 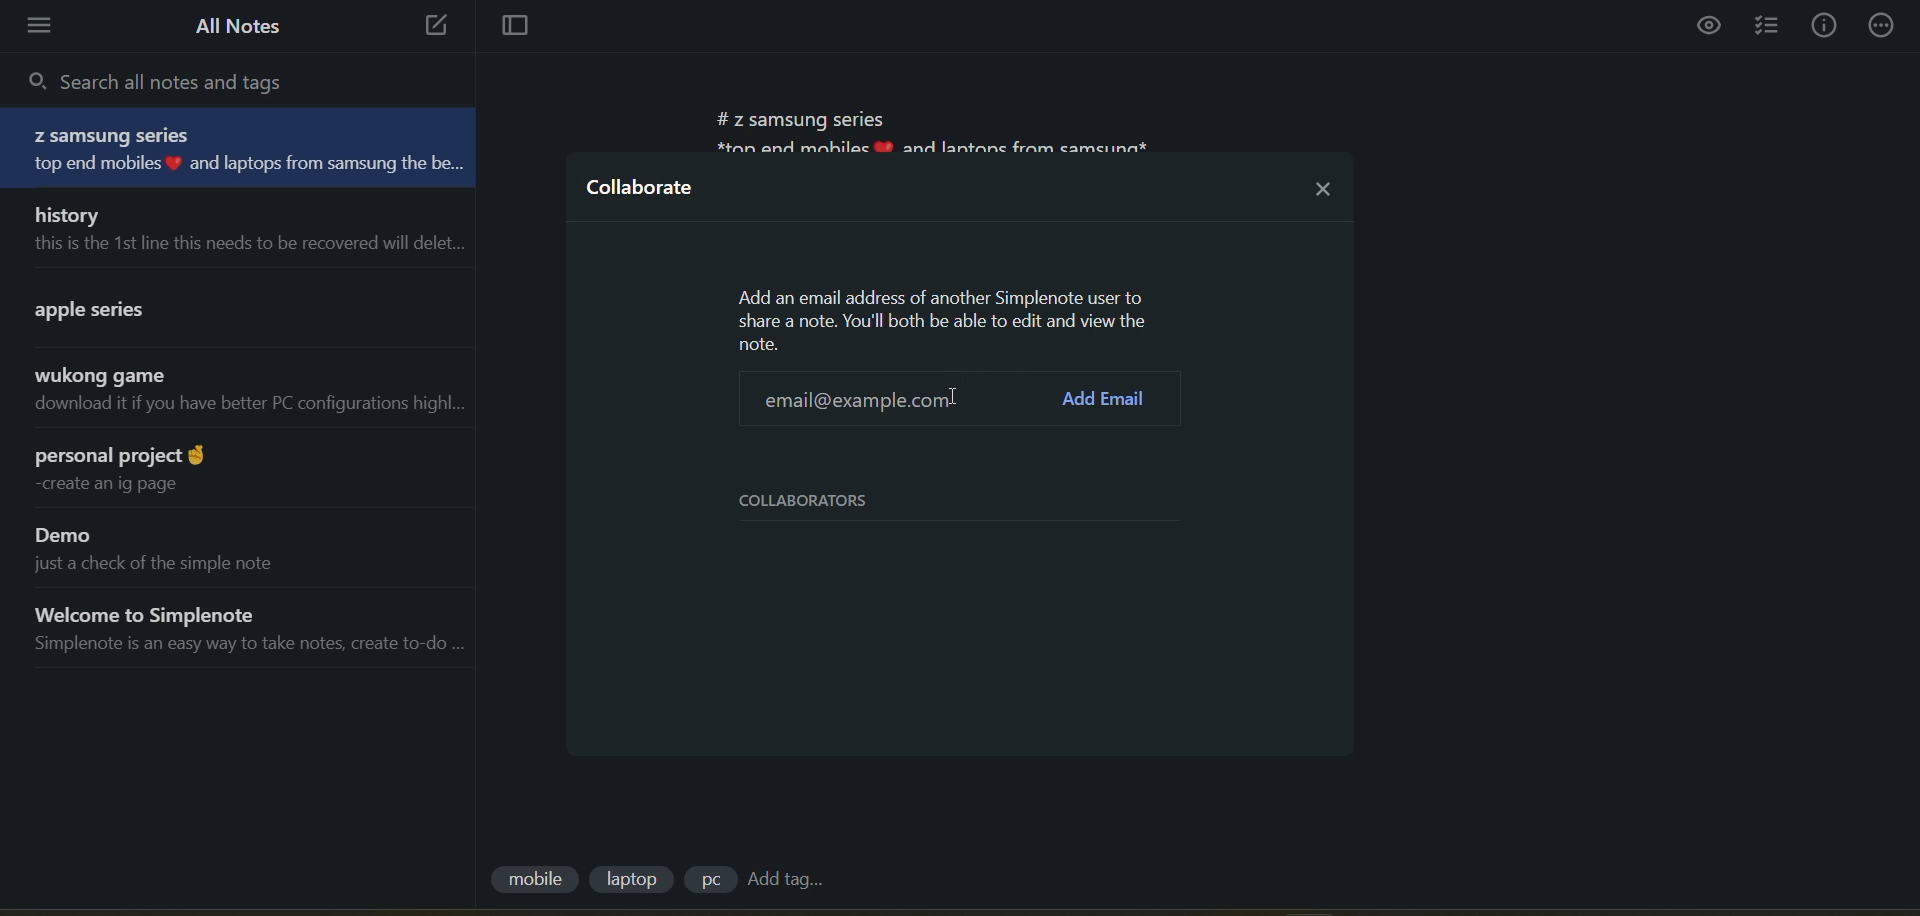 What do you see at coordinates (1824, 26) in the screenshot?
I see `info` at bounding box center [1824, 26].